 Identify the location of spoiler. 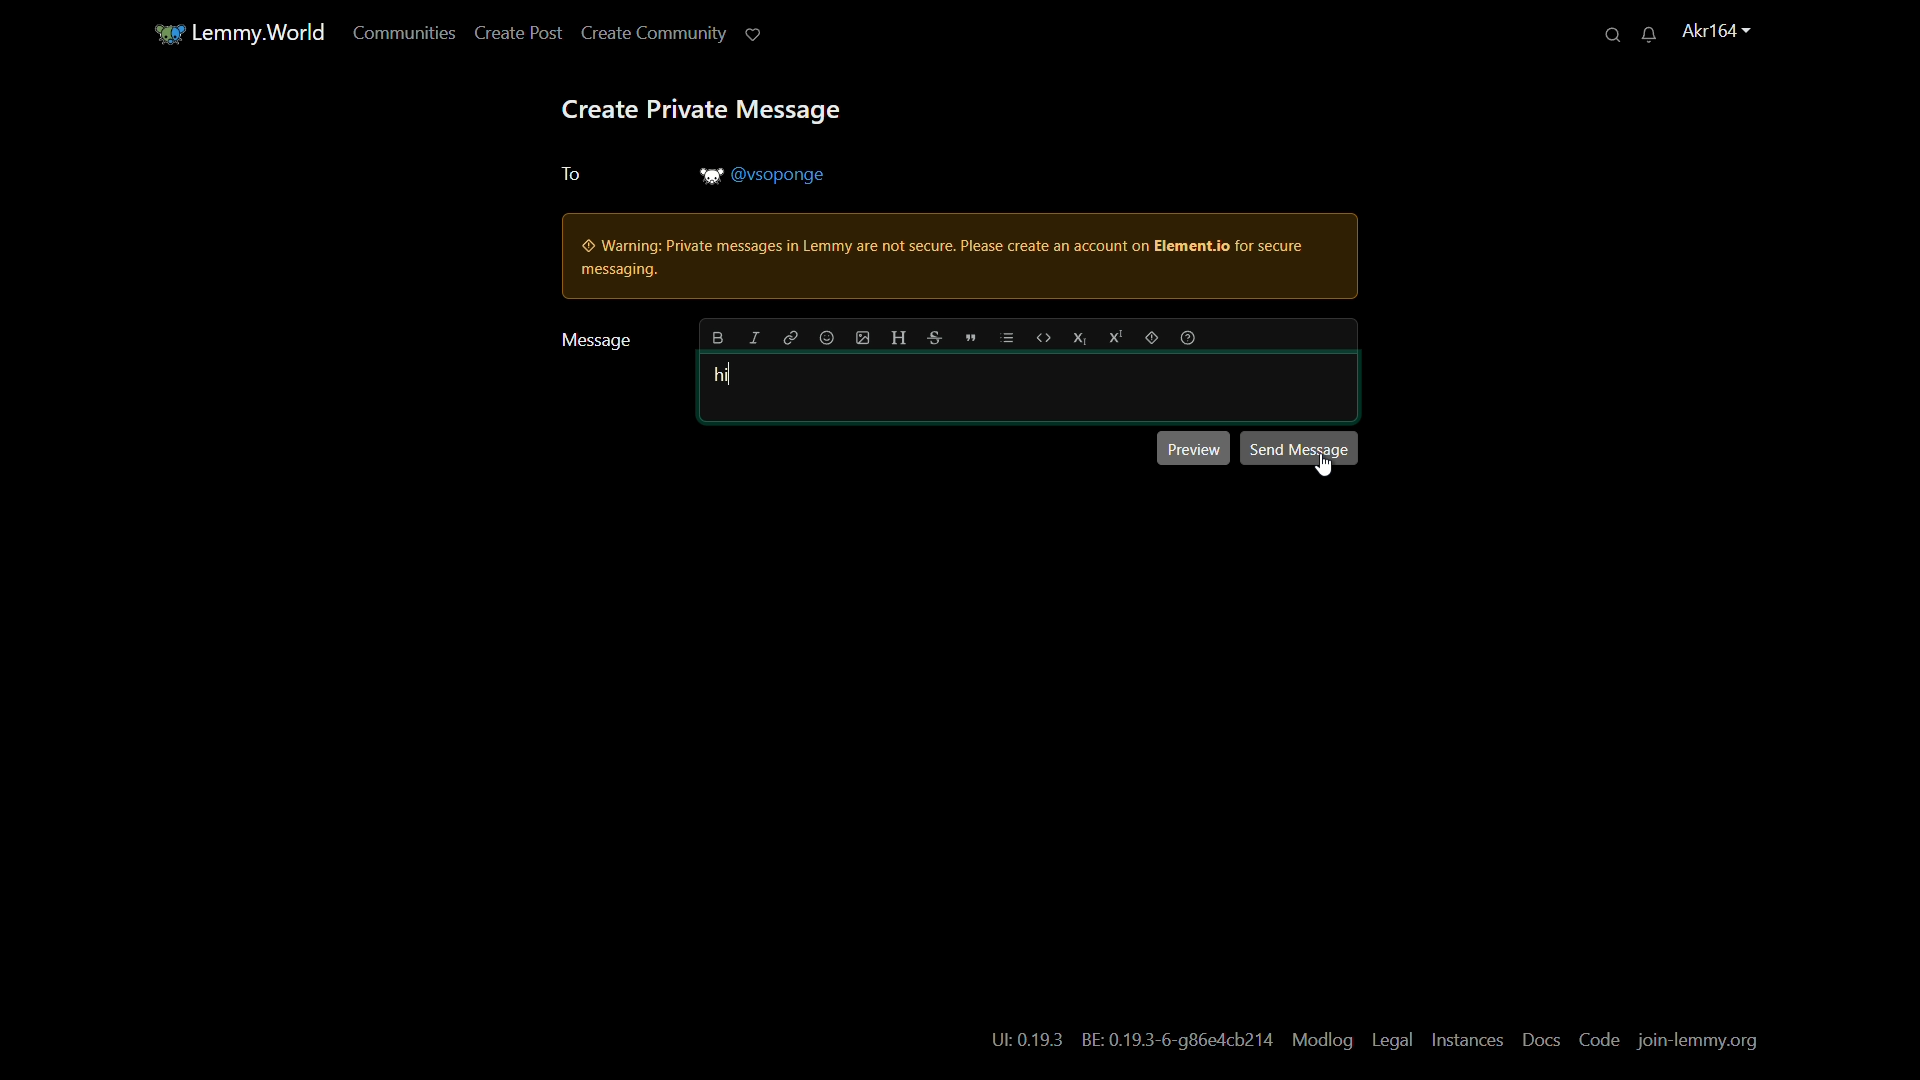
(1155, 338).